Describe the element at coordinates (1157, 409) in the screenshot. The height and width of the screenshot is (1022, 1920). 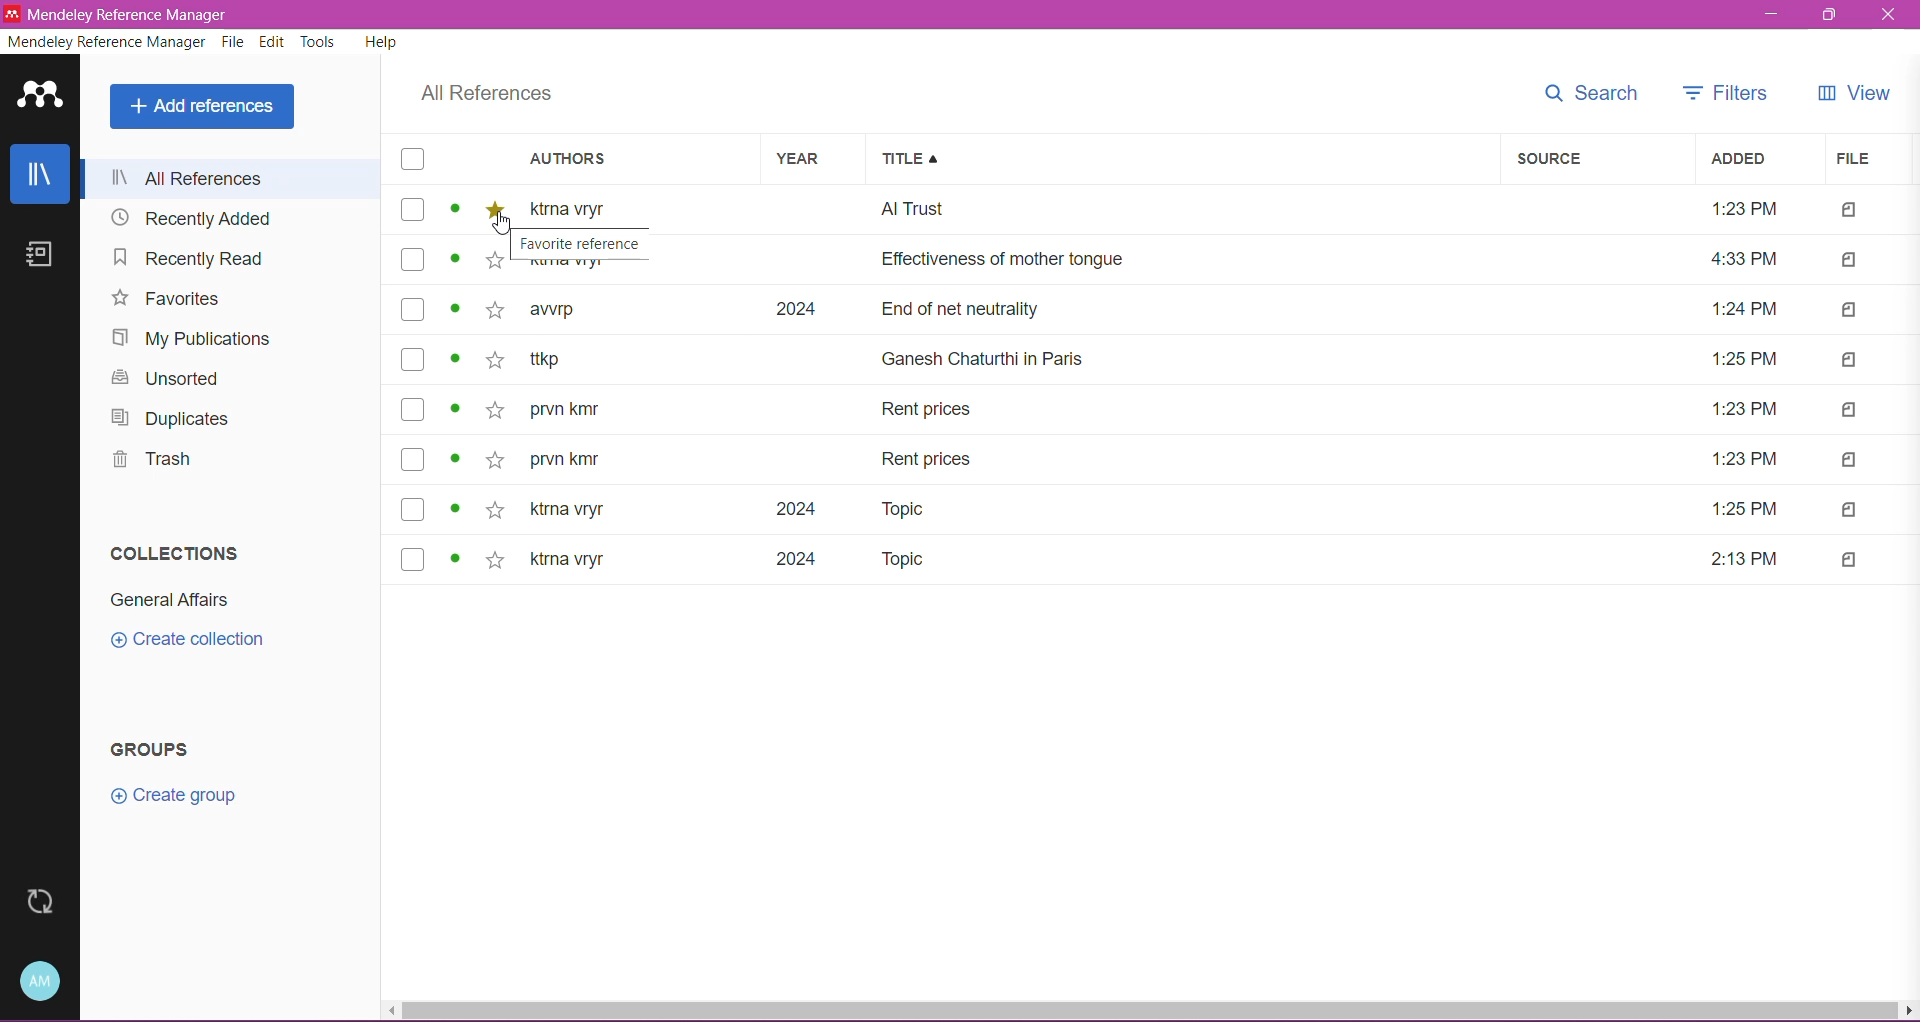
I see `prvn kmr Rent prices 1:23 PM` at that location.